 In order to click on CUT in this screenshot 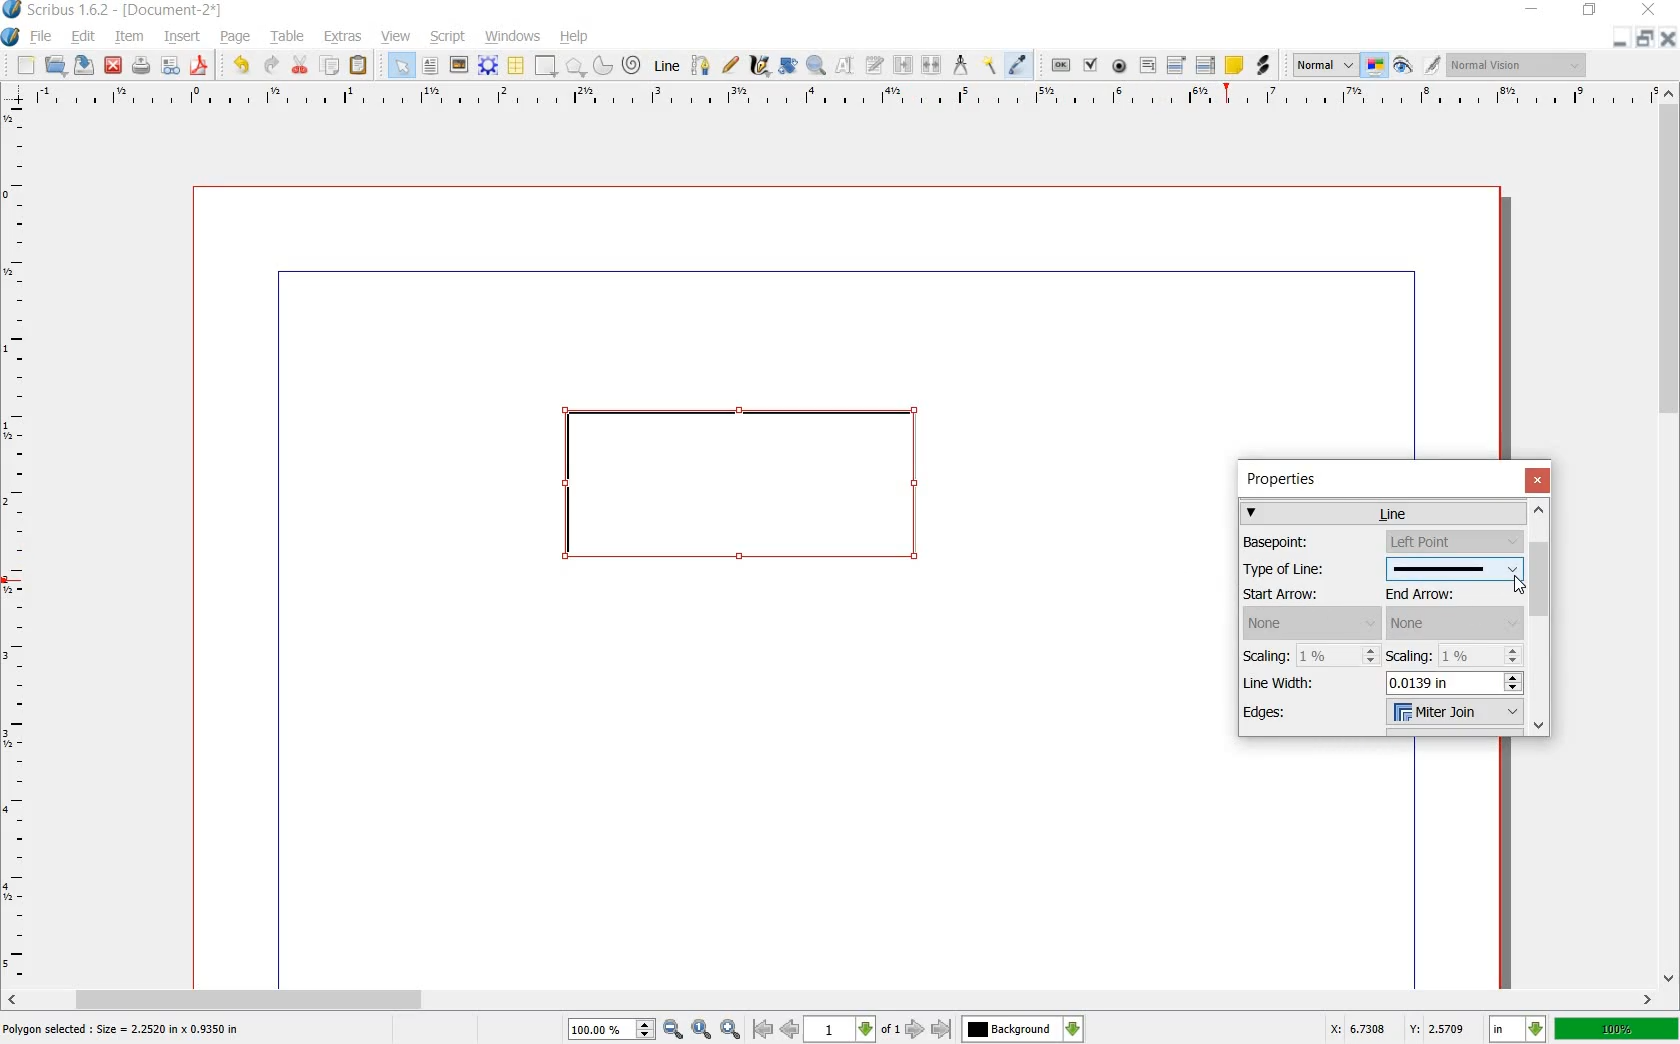, I will do `click(301, 65)`.